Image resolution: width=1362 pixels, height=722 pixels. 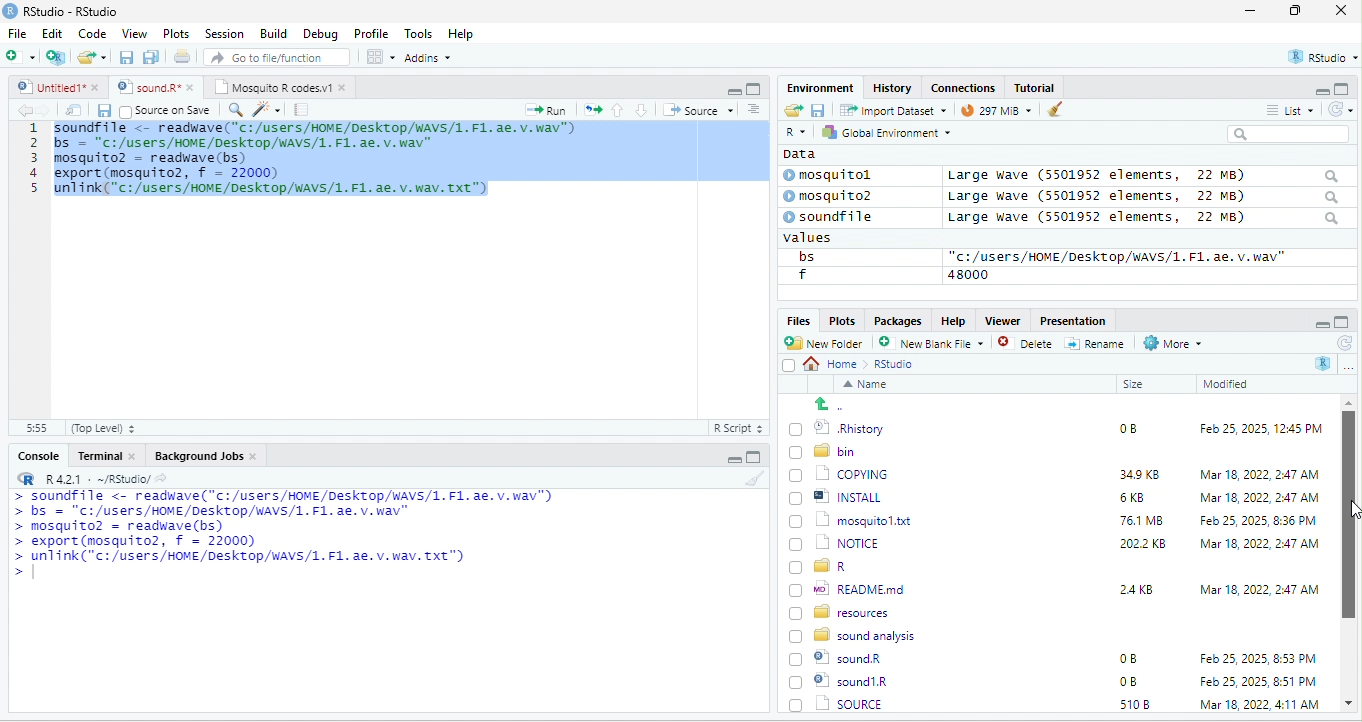 What do you see at coordinates (380, 57) in the screenshot?
I see `view` at bounding box center [380, 57].